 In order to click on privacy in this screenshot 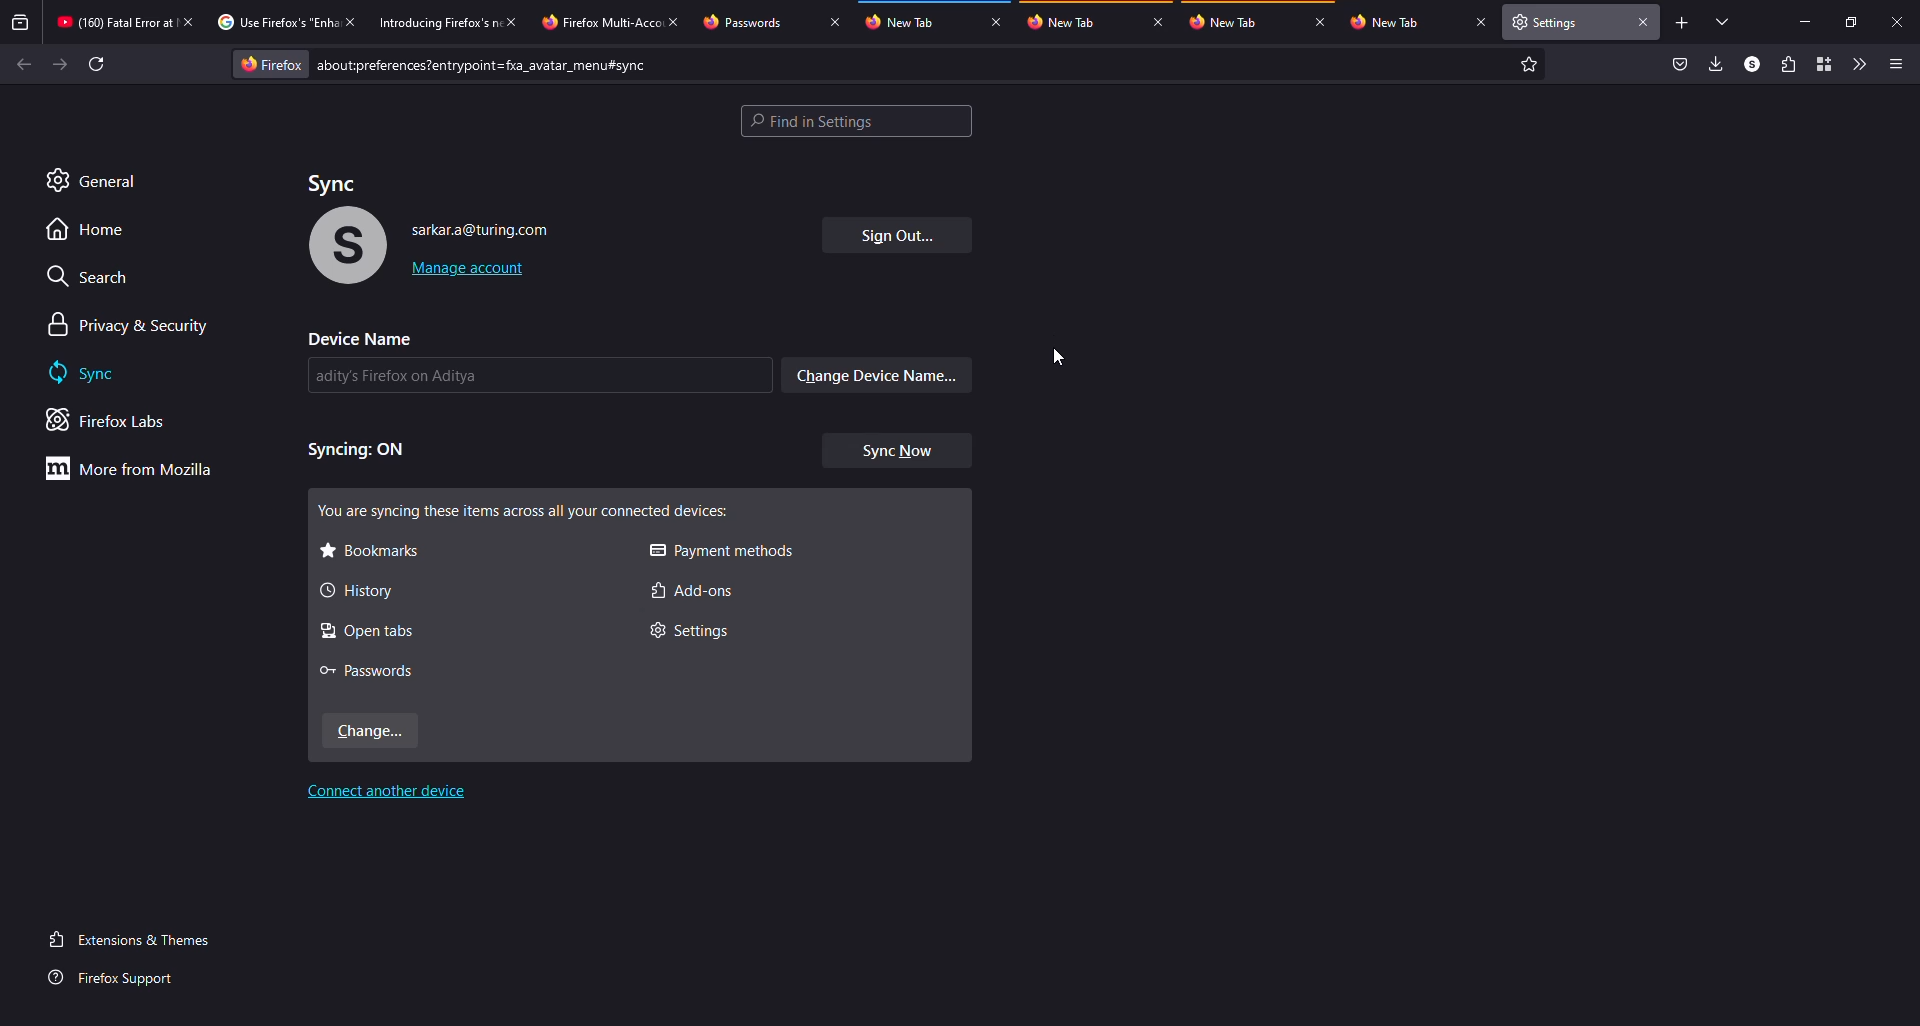, I will do `click(138, 323)`.